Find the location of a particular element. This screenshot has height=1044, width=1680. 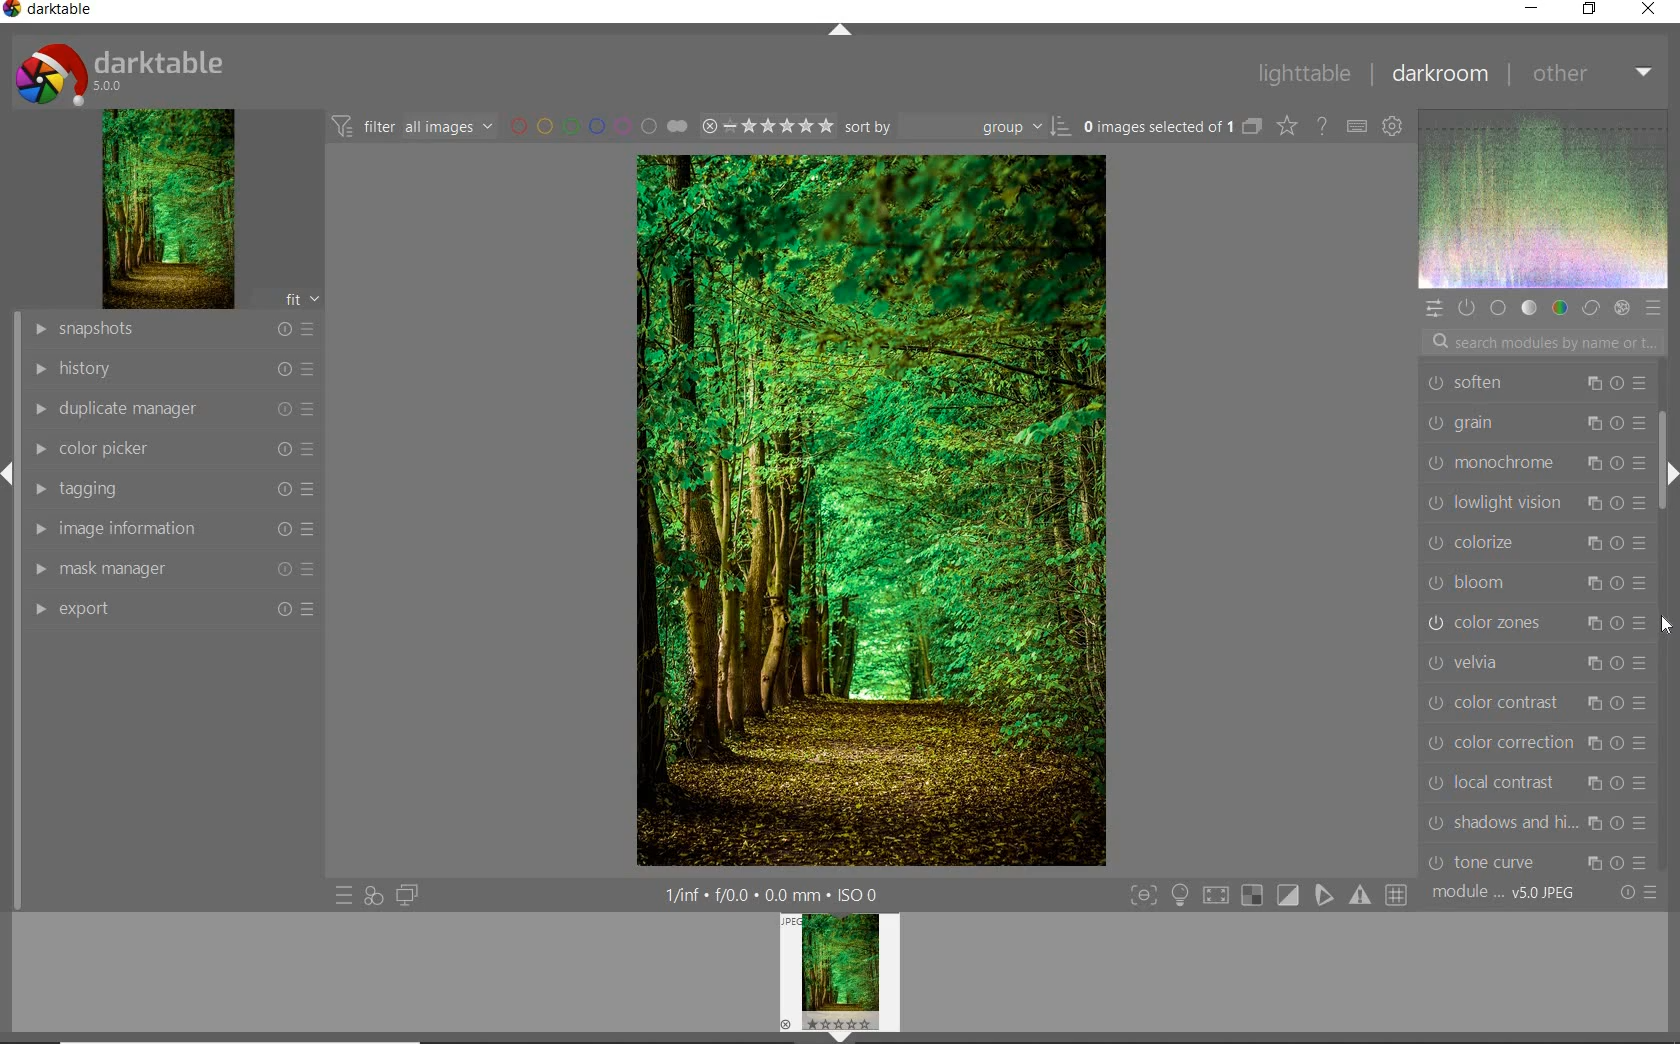

shadows and hi... is located at coordinates (1536, 822).